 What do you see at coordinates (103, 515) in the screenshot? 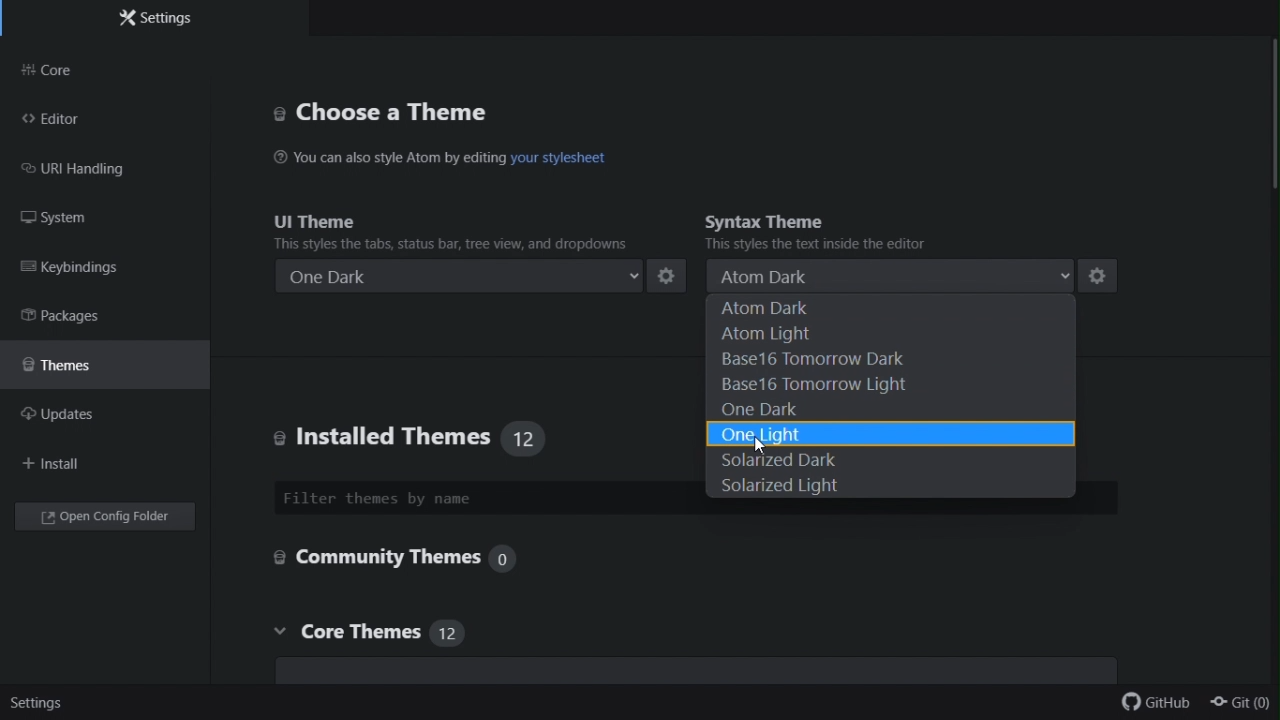
I see `Open config folder` at bounding box center [103, 515].